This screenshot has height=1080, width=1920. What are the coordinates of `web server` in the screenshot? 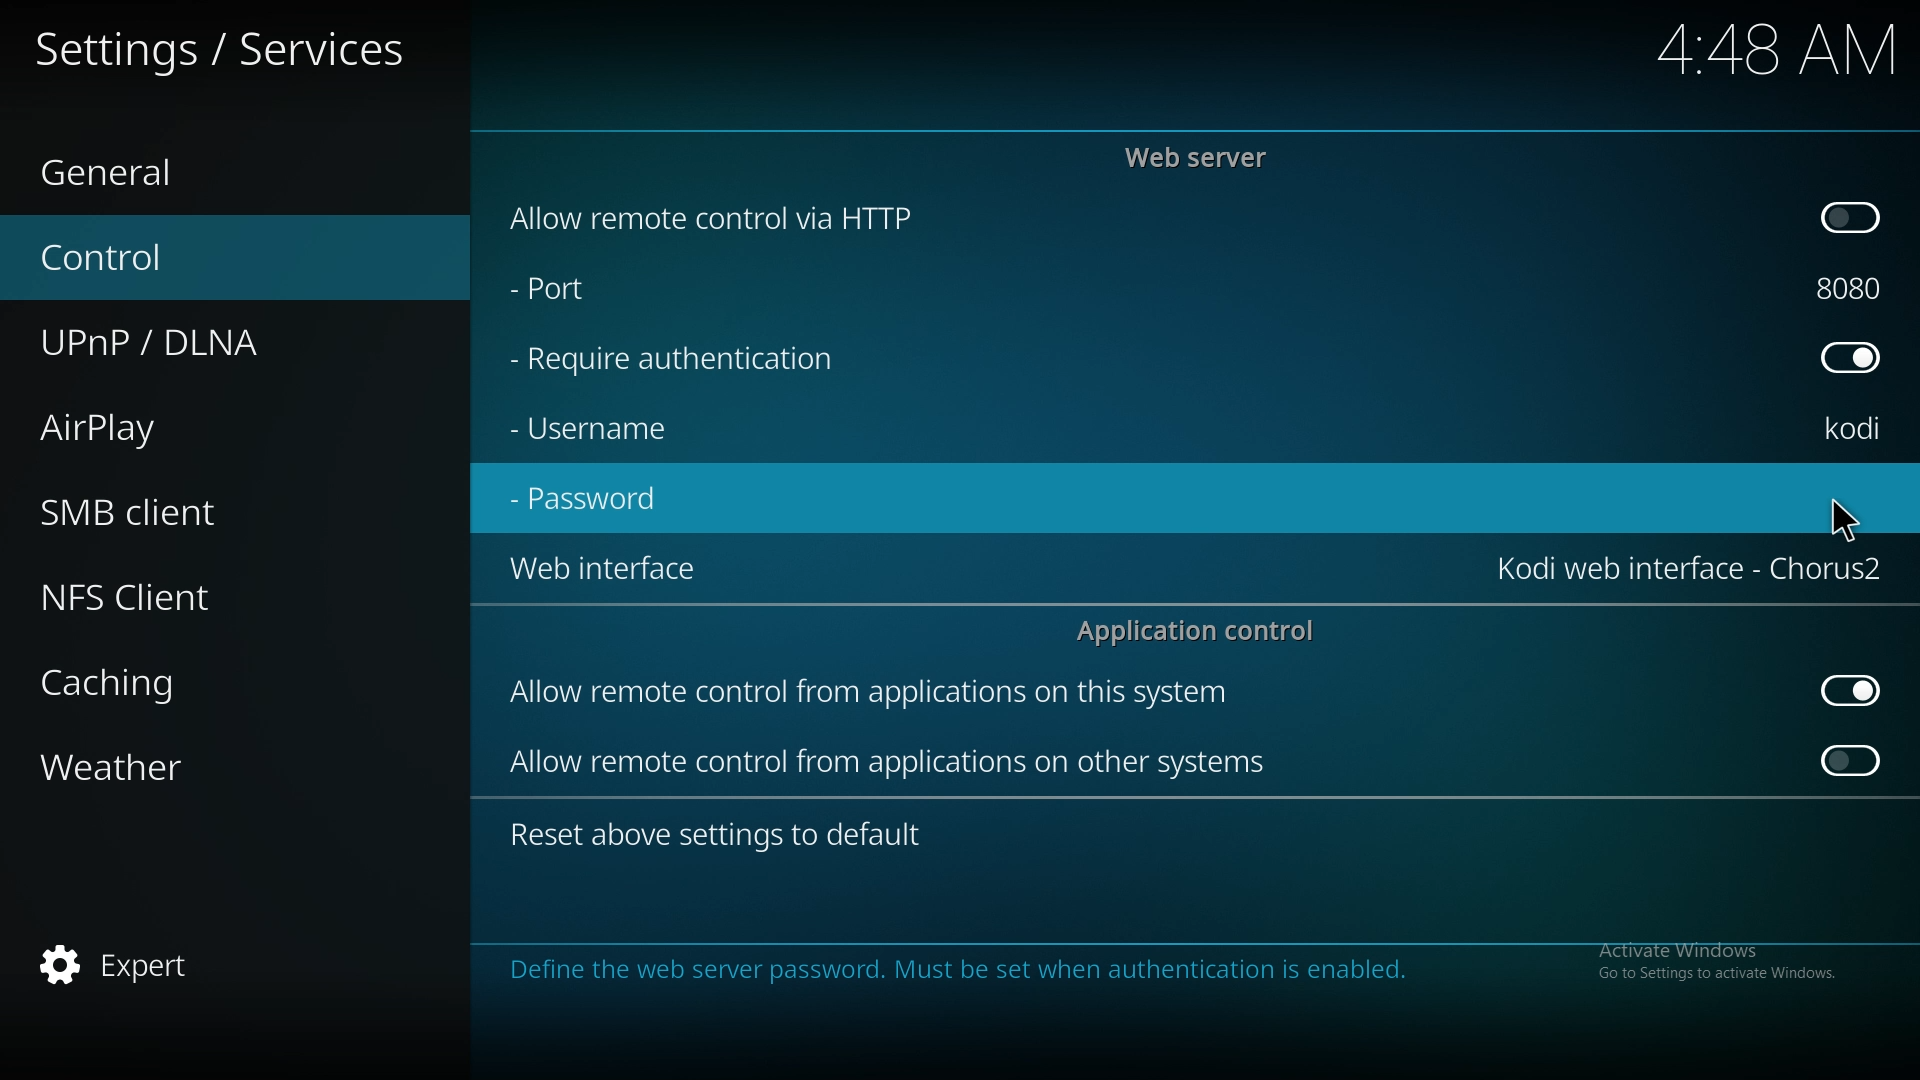 It's located at (1206, 155).